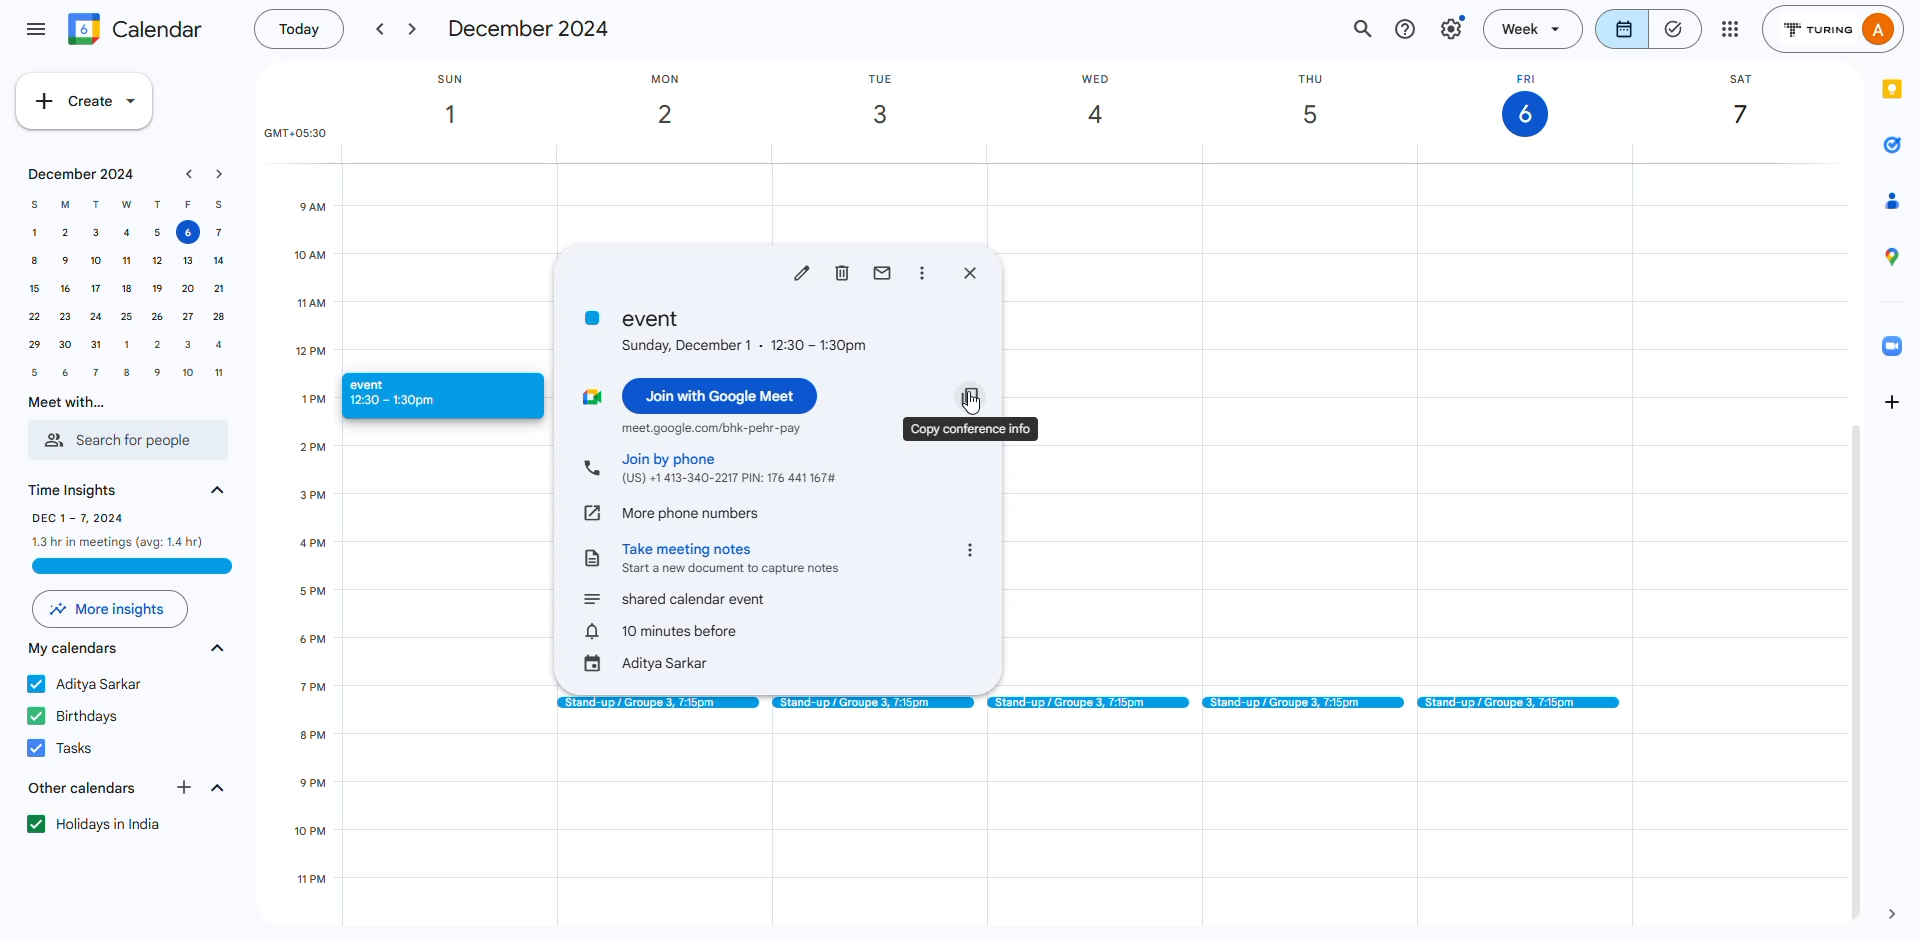  I want to click on mon 2, so click(682, 104).